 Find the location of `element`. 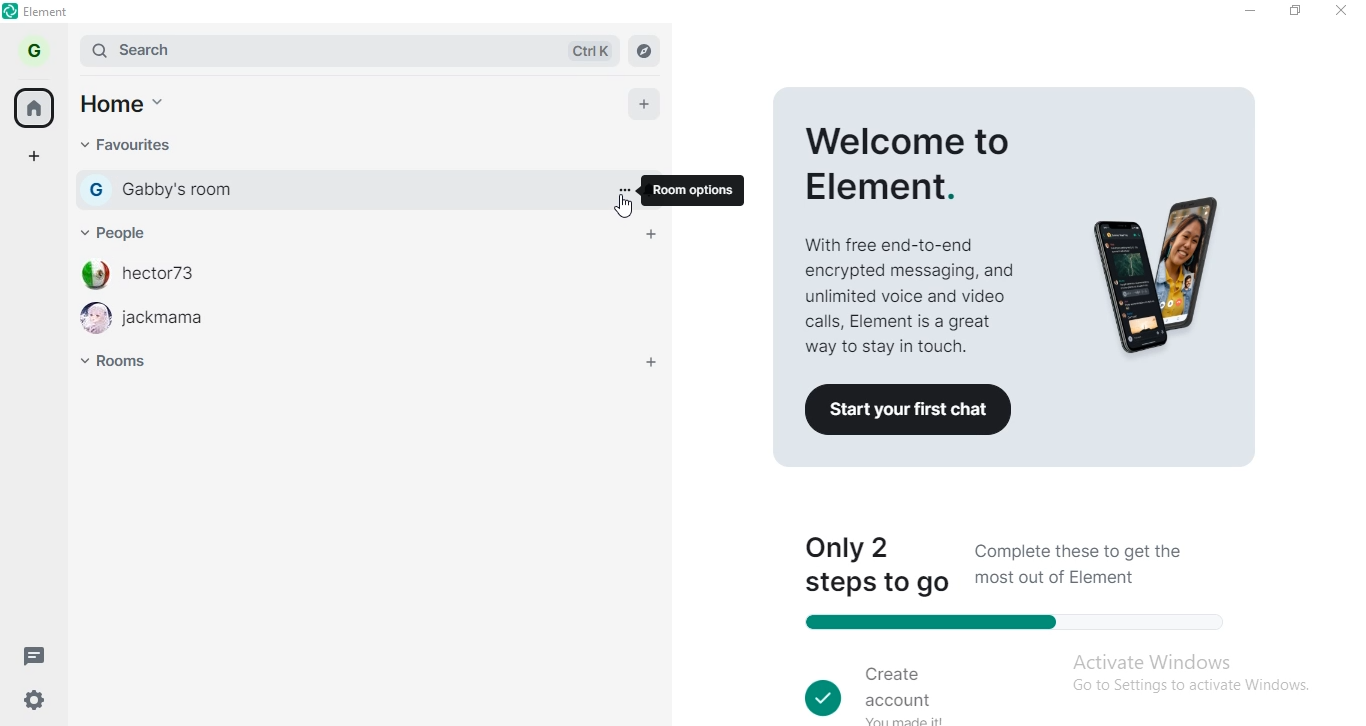

element is located at coordinates (49, 11).